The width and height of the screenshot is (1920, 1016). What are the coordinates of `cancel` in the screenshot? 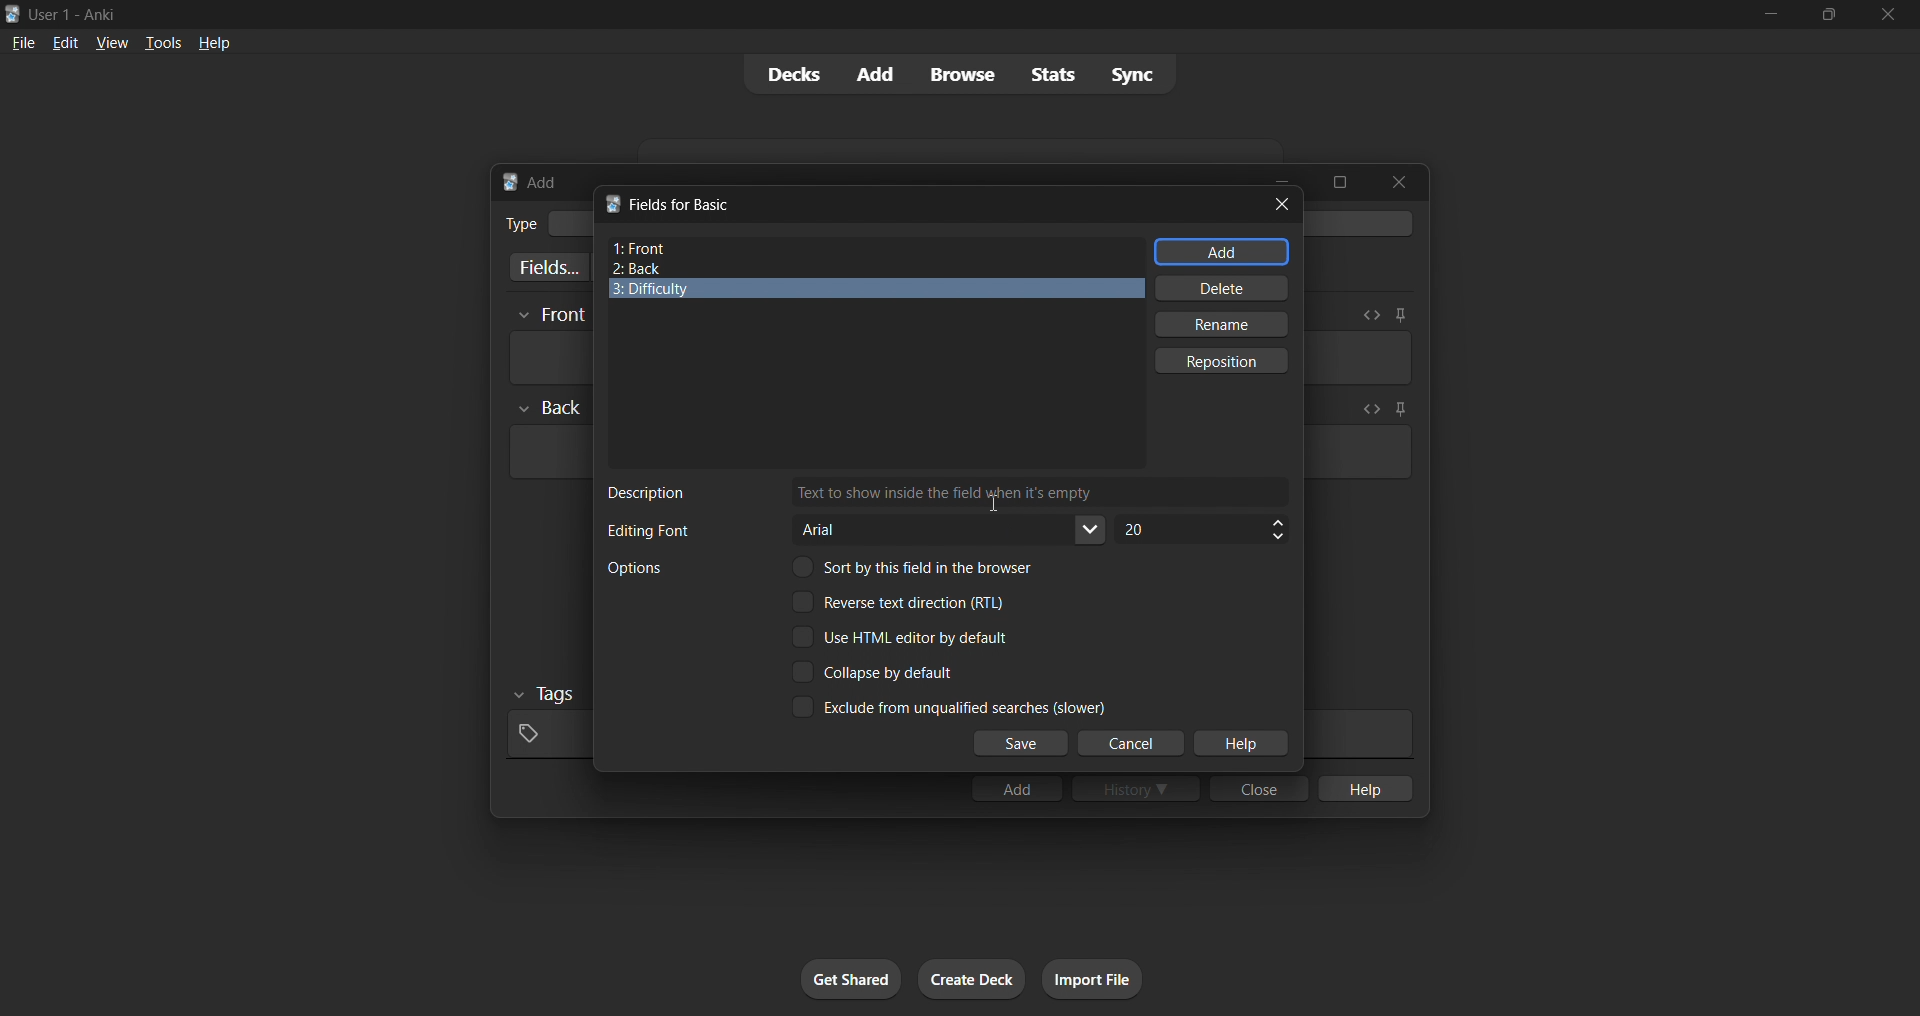 It's located at (1133, 744).